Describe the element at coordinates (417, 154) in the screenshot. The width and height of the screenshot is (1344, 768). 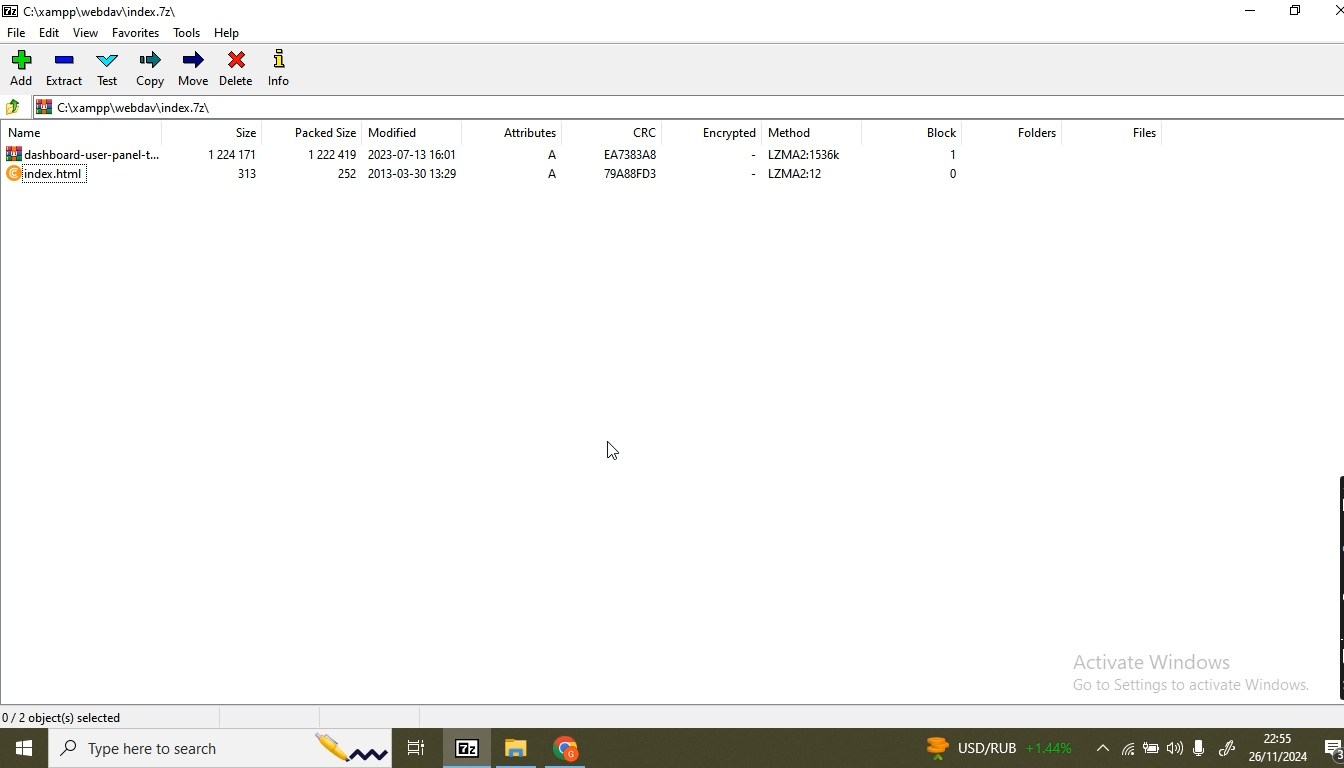
I see `2023-07-13 16:01` at that location.